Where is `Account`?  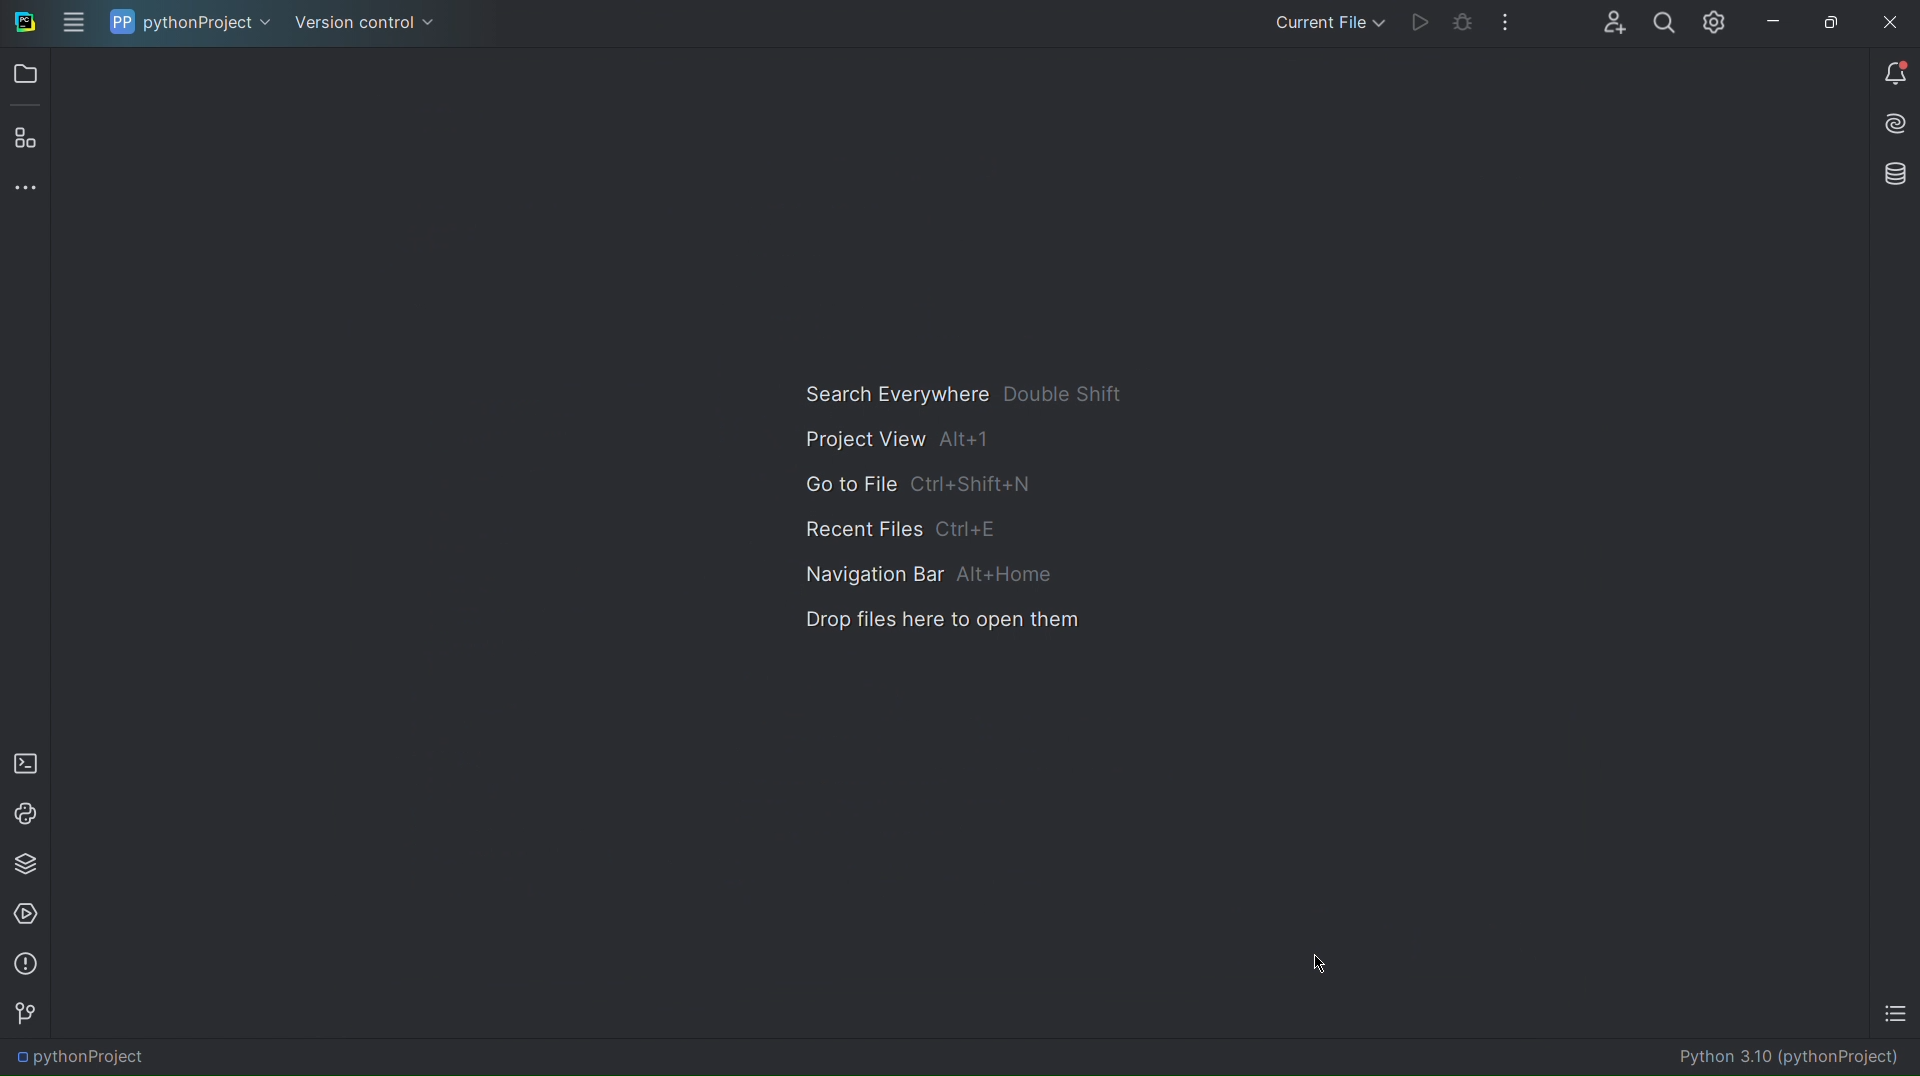
Account is located at coordinates (1605, 22).